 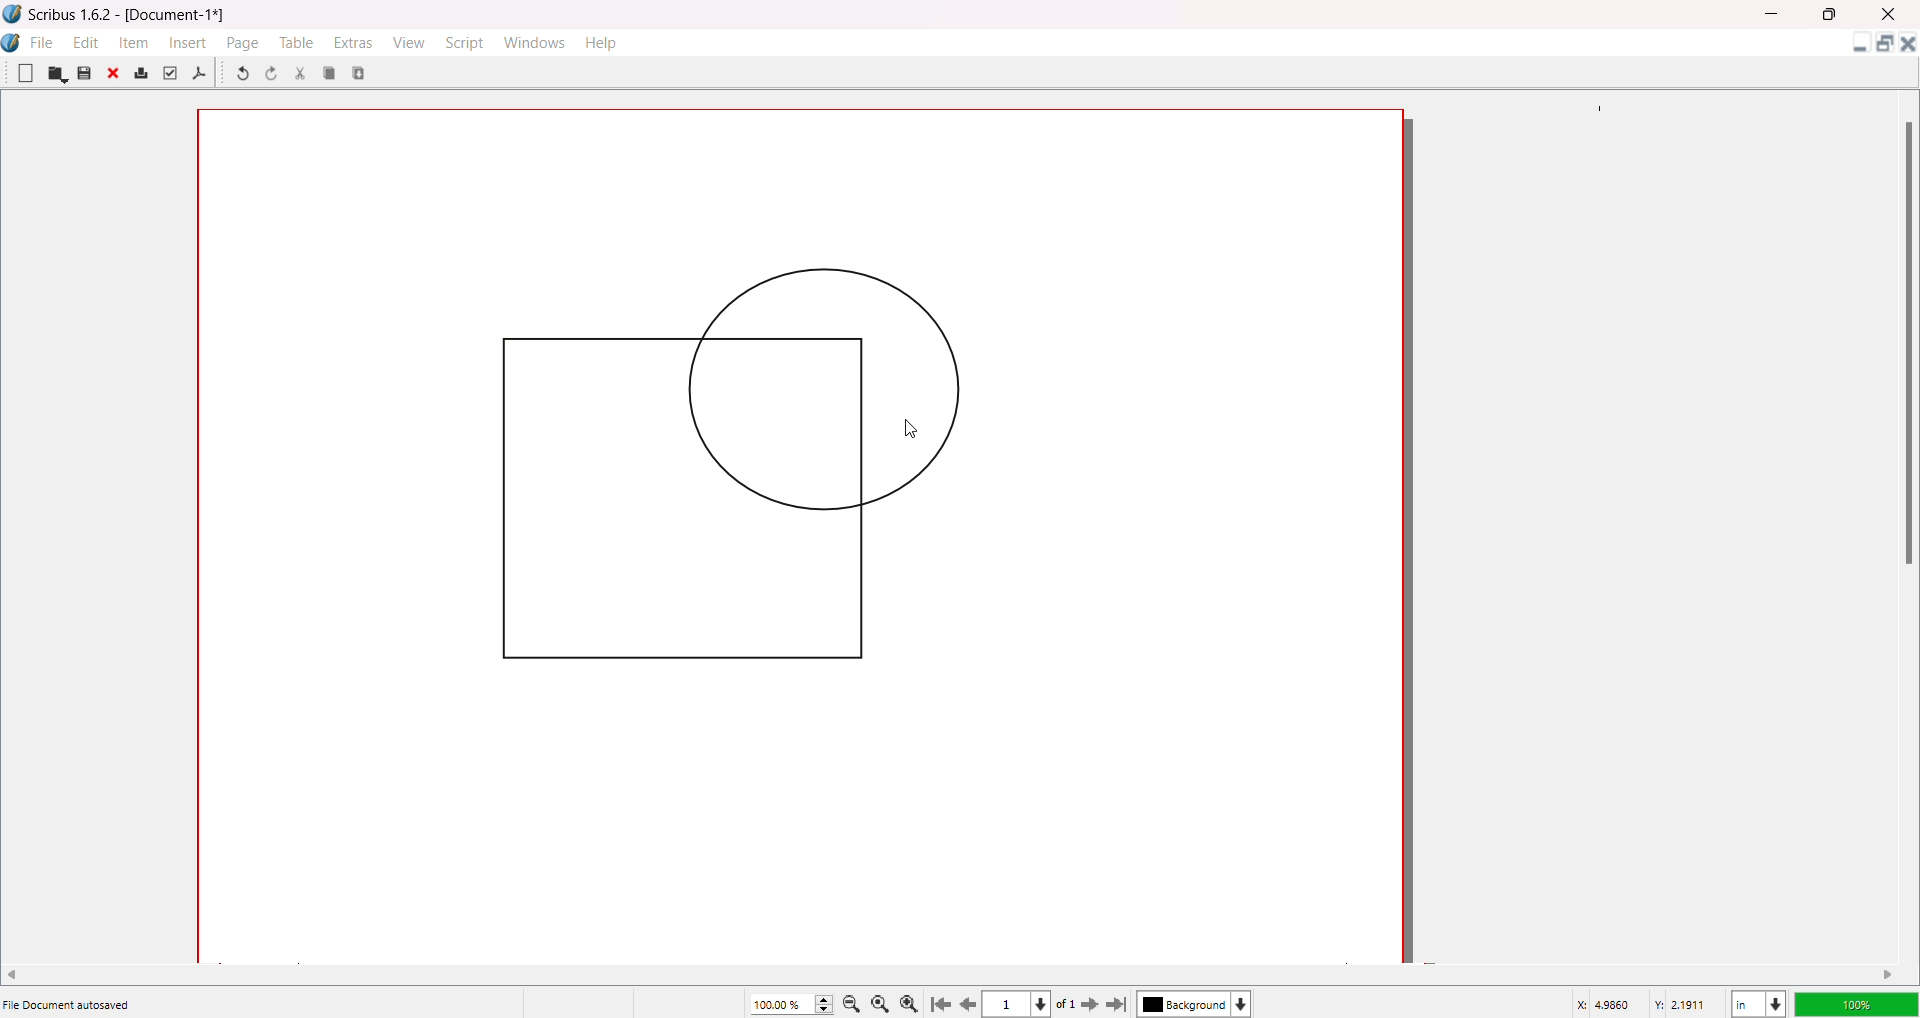 What do you see at coordinates (169, 73) in the screenshot?
I see `Preflight Verifier` at bounding box center [169, 73].